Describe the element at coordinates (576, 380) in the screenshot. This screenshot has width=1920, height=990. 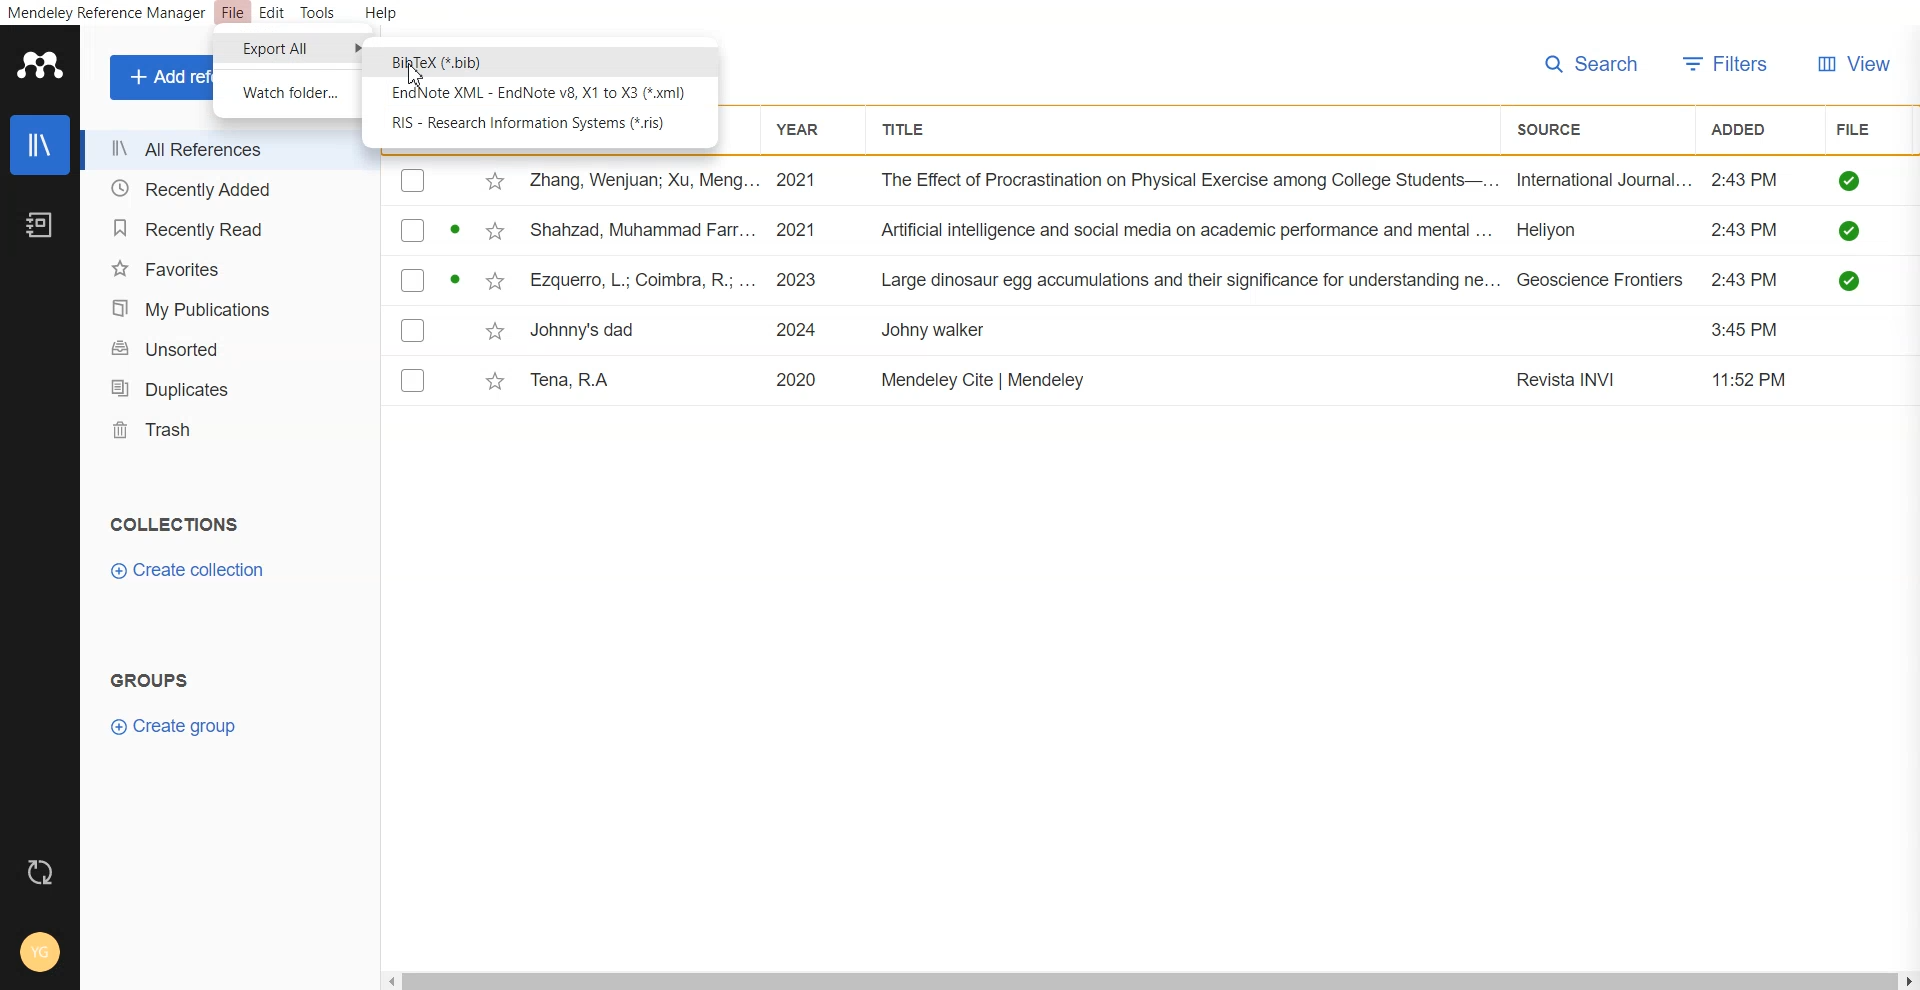
I see `Tena, RA` at that location.